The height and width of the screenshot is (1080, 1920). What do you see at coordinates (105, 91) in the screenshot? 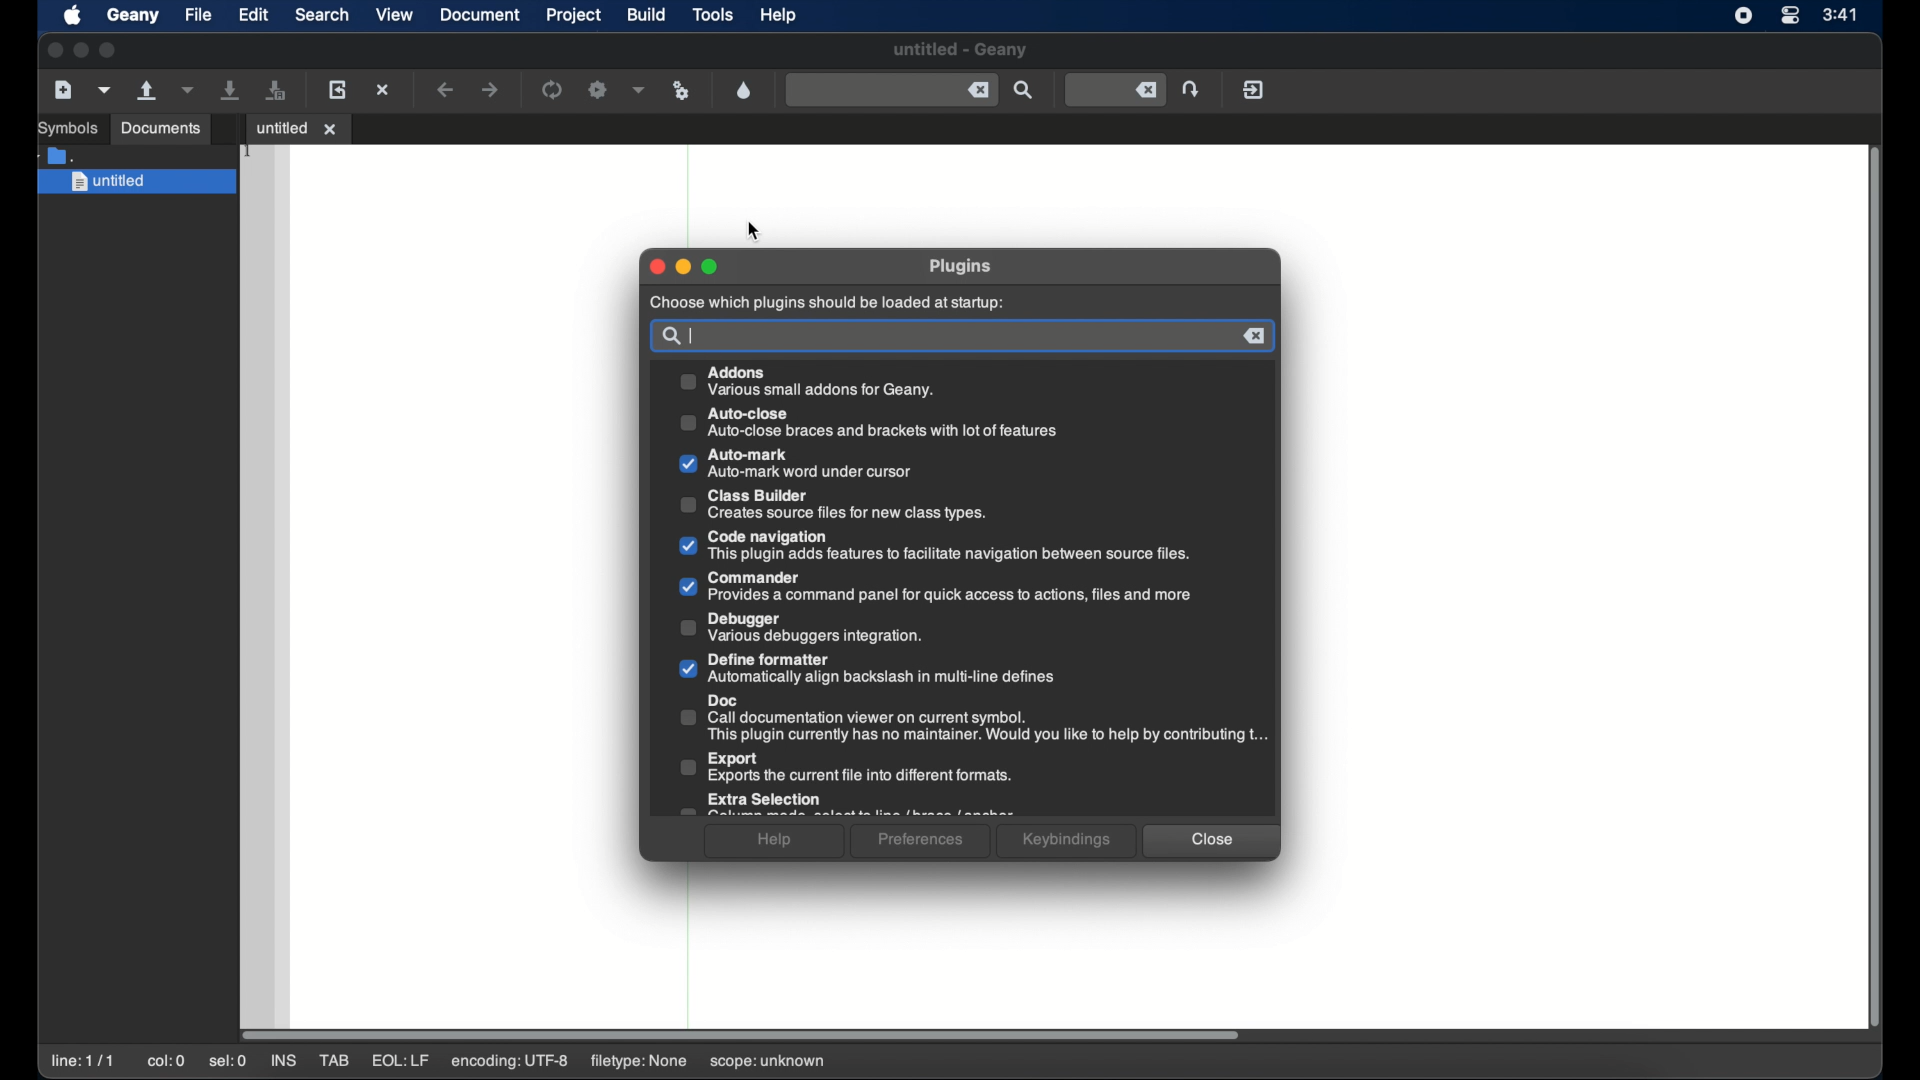
I see `create a new file from template` at bounding box center [105, 91].